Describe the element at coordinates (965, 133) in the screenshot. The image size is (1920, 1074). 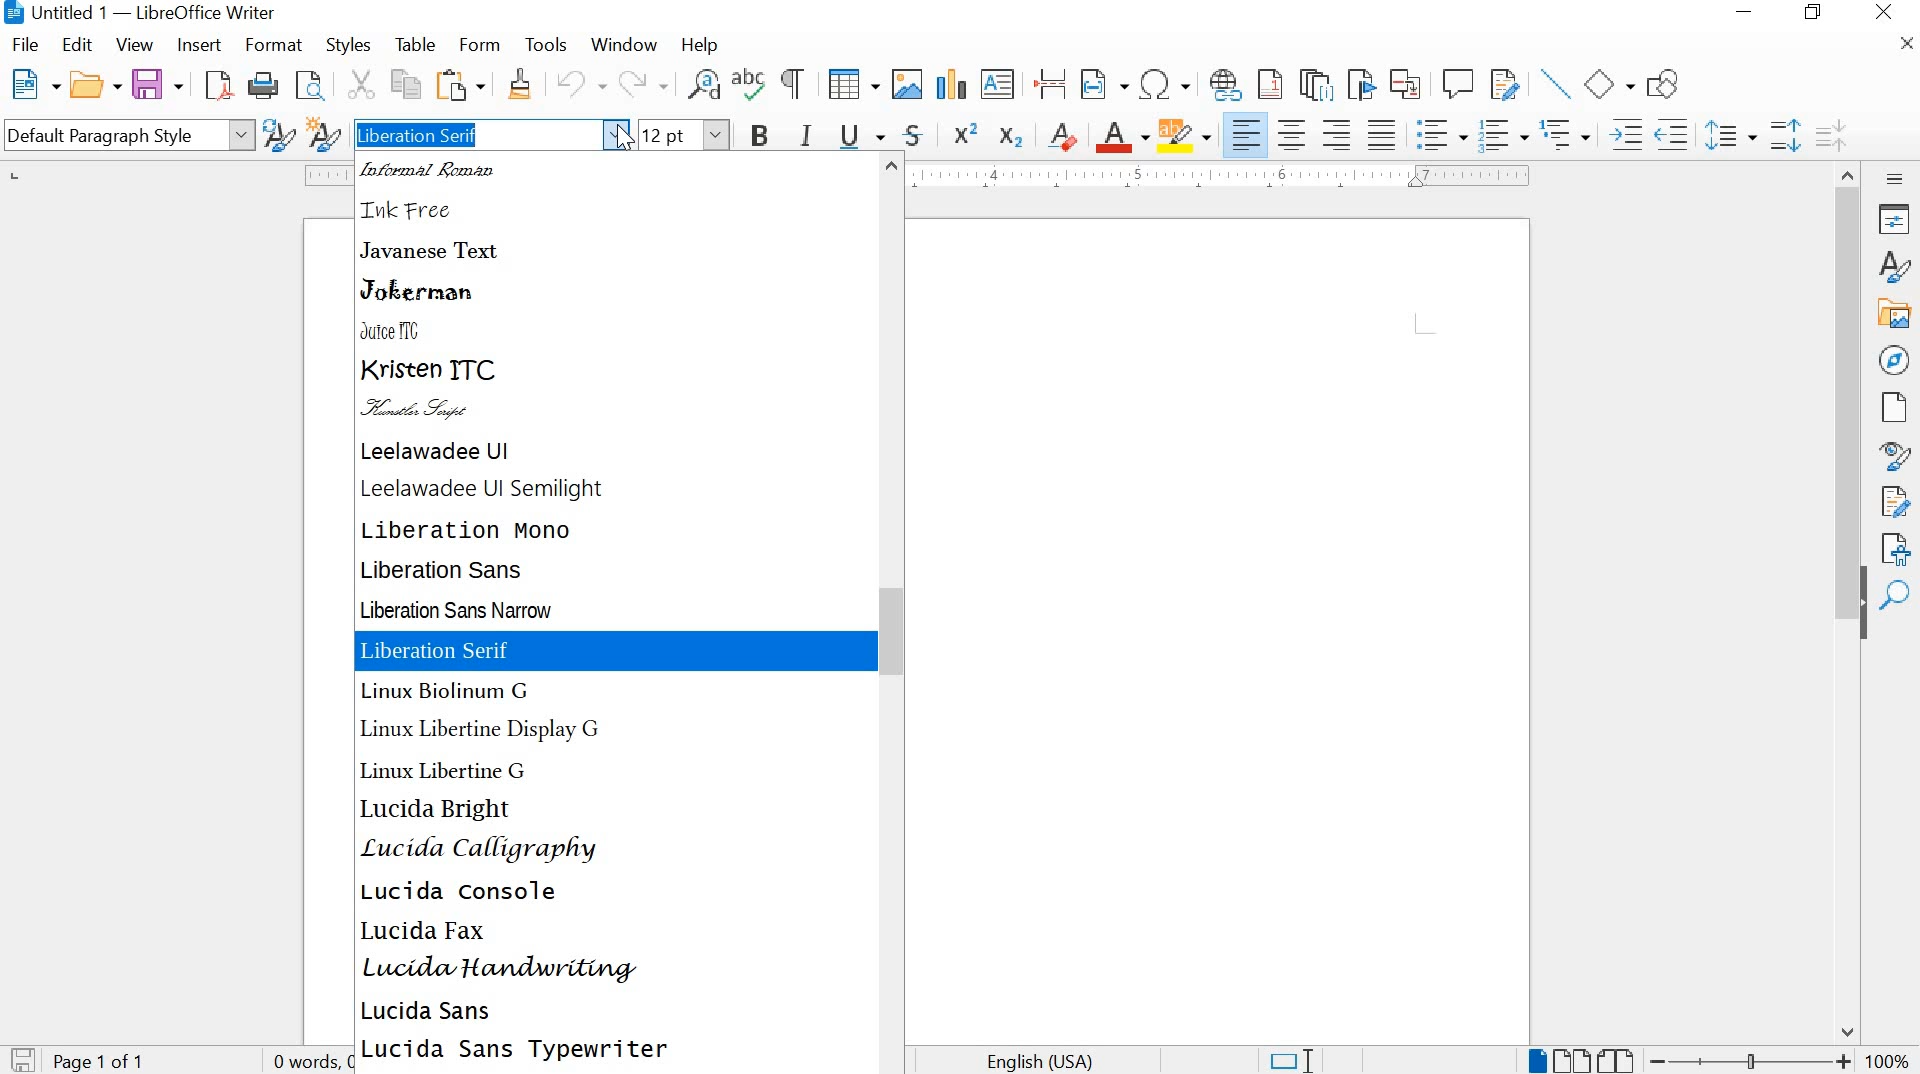
I see `SUPERSCRIPT` at that location.